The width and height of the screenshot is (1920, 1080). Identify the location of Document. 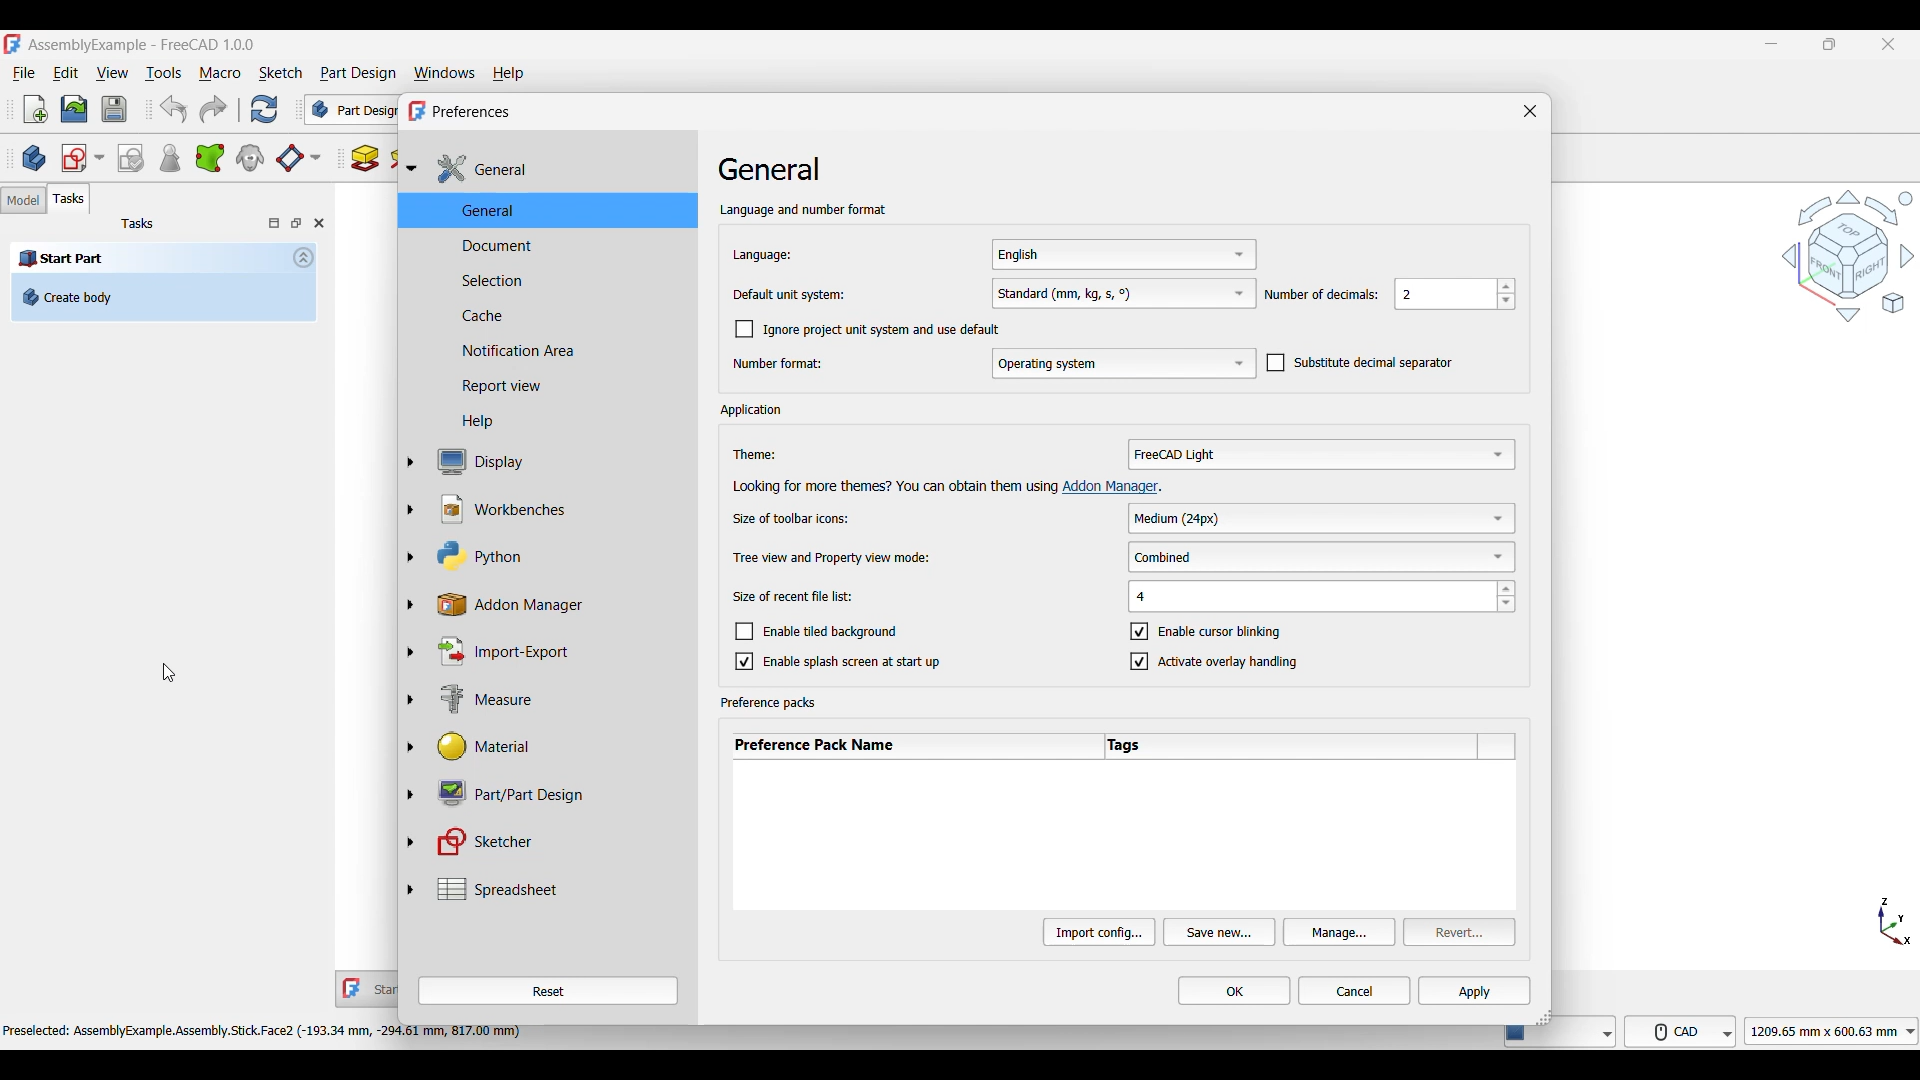
(552, 245).